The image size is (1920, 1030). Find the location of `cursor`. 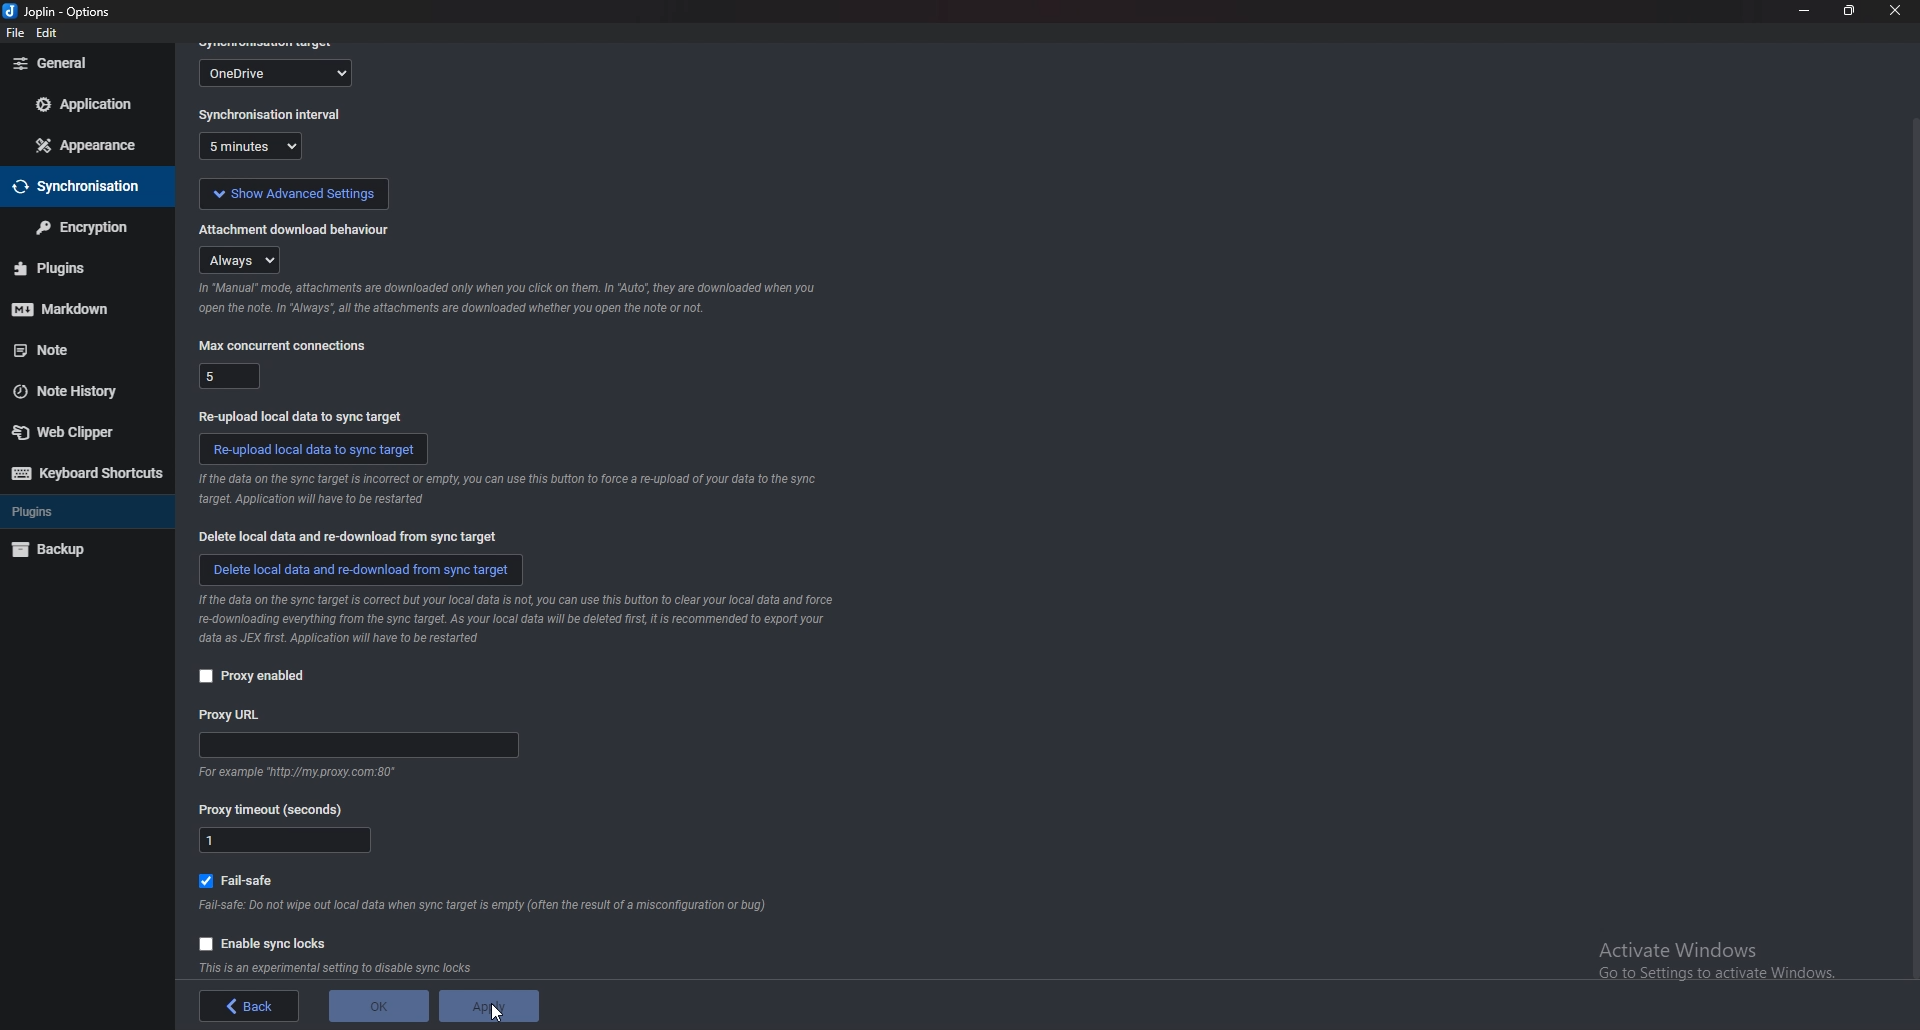

cursor is located at coordinates (501, 1014).